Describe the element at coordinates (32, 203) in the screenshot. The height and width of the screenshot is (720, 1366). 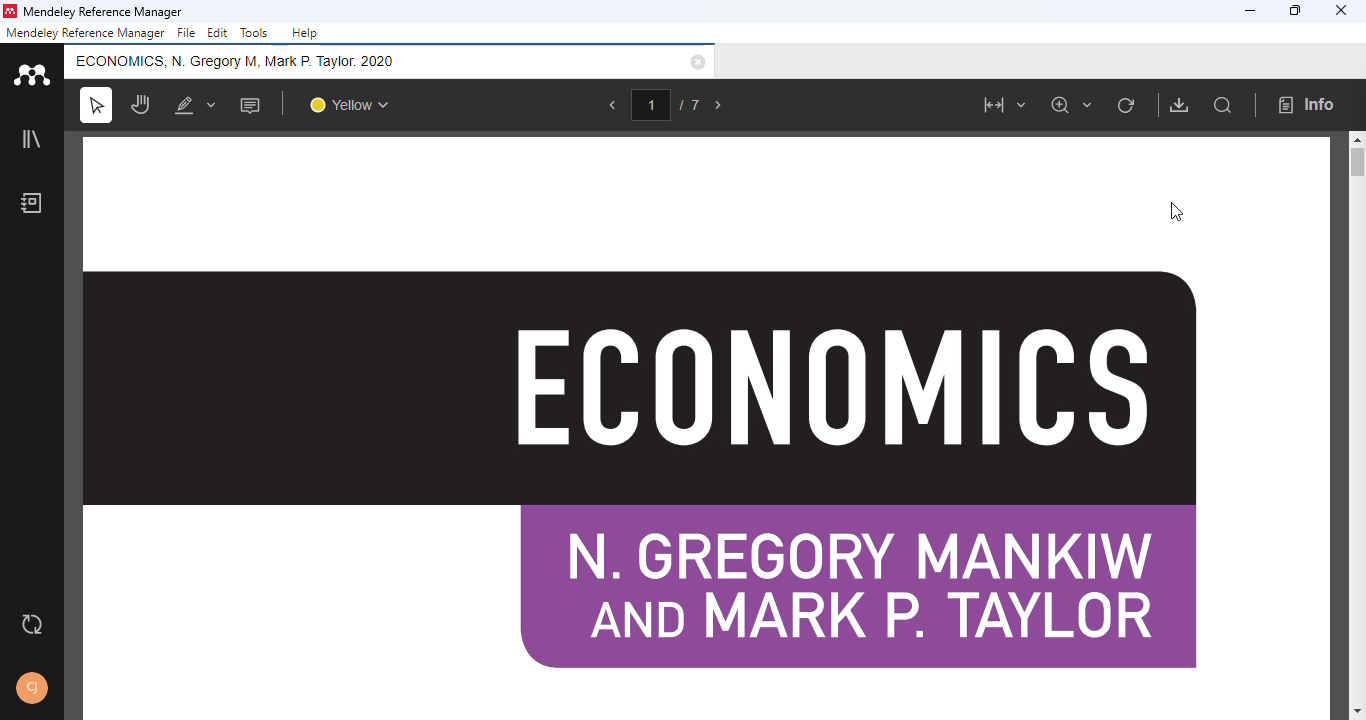
I see `notebook` at that location.